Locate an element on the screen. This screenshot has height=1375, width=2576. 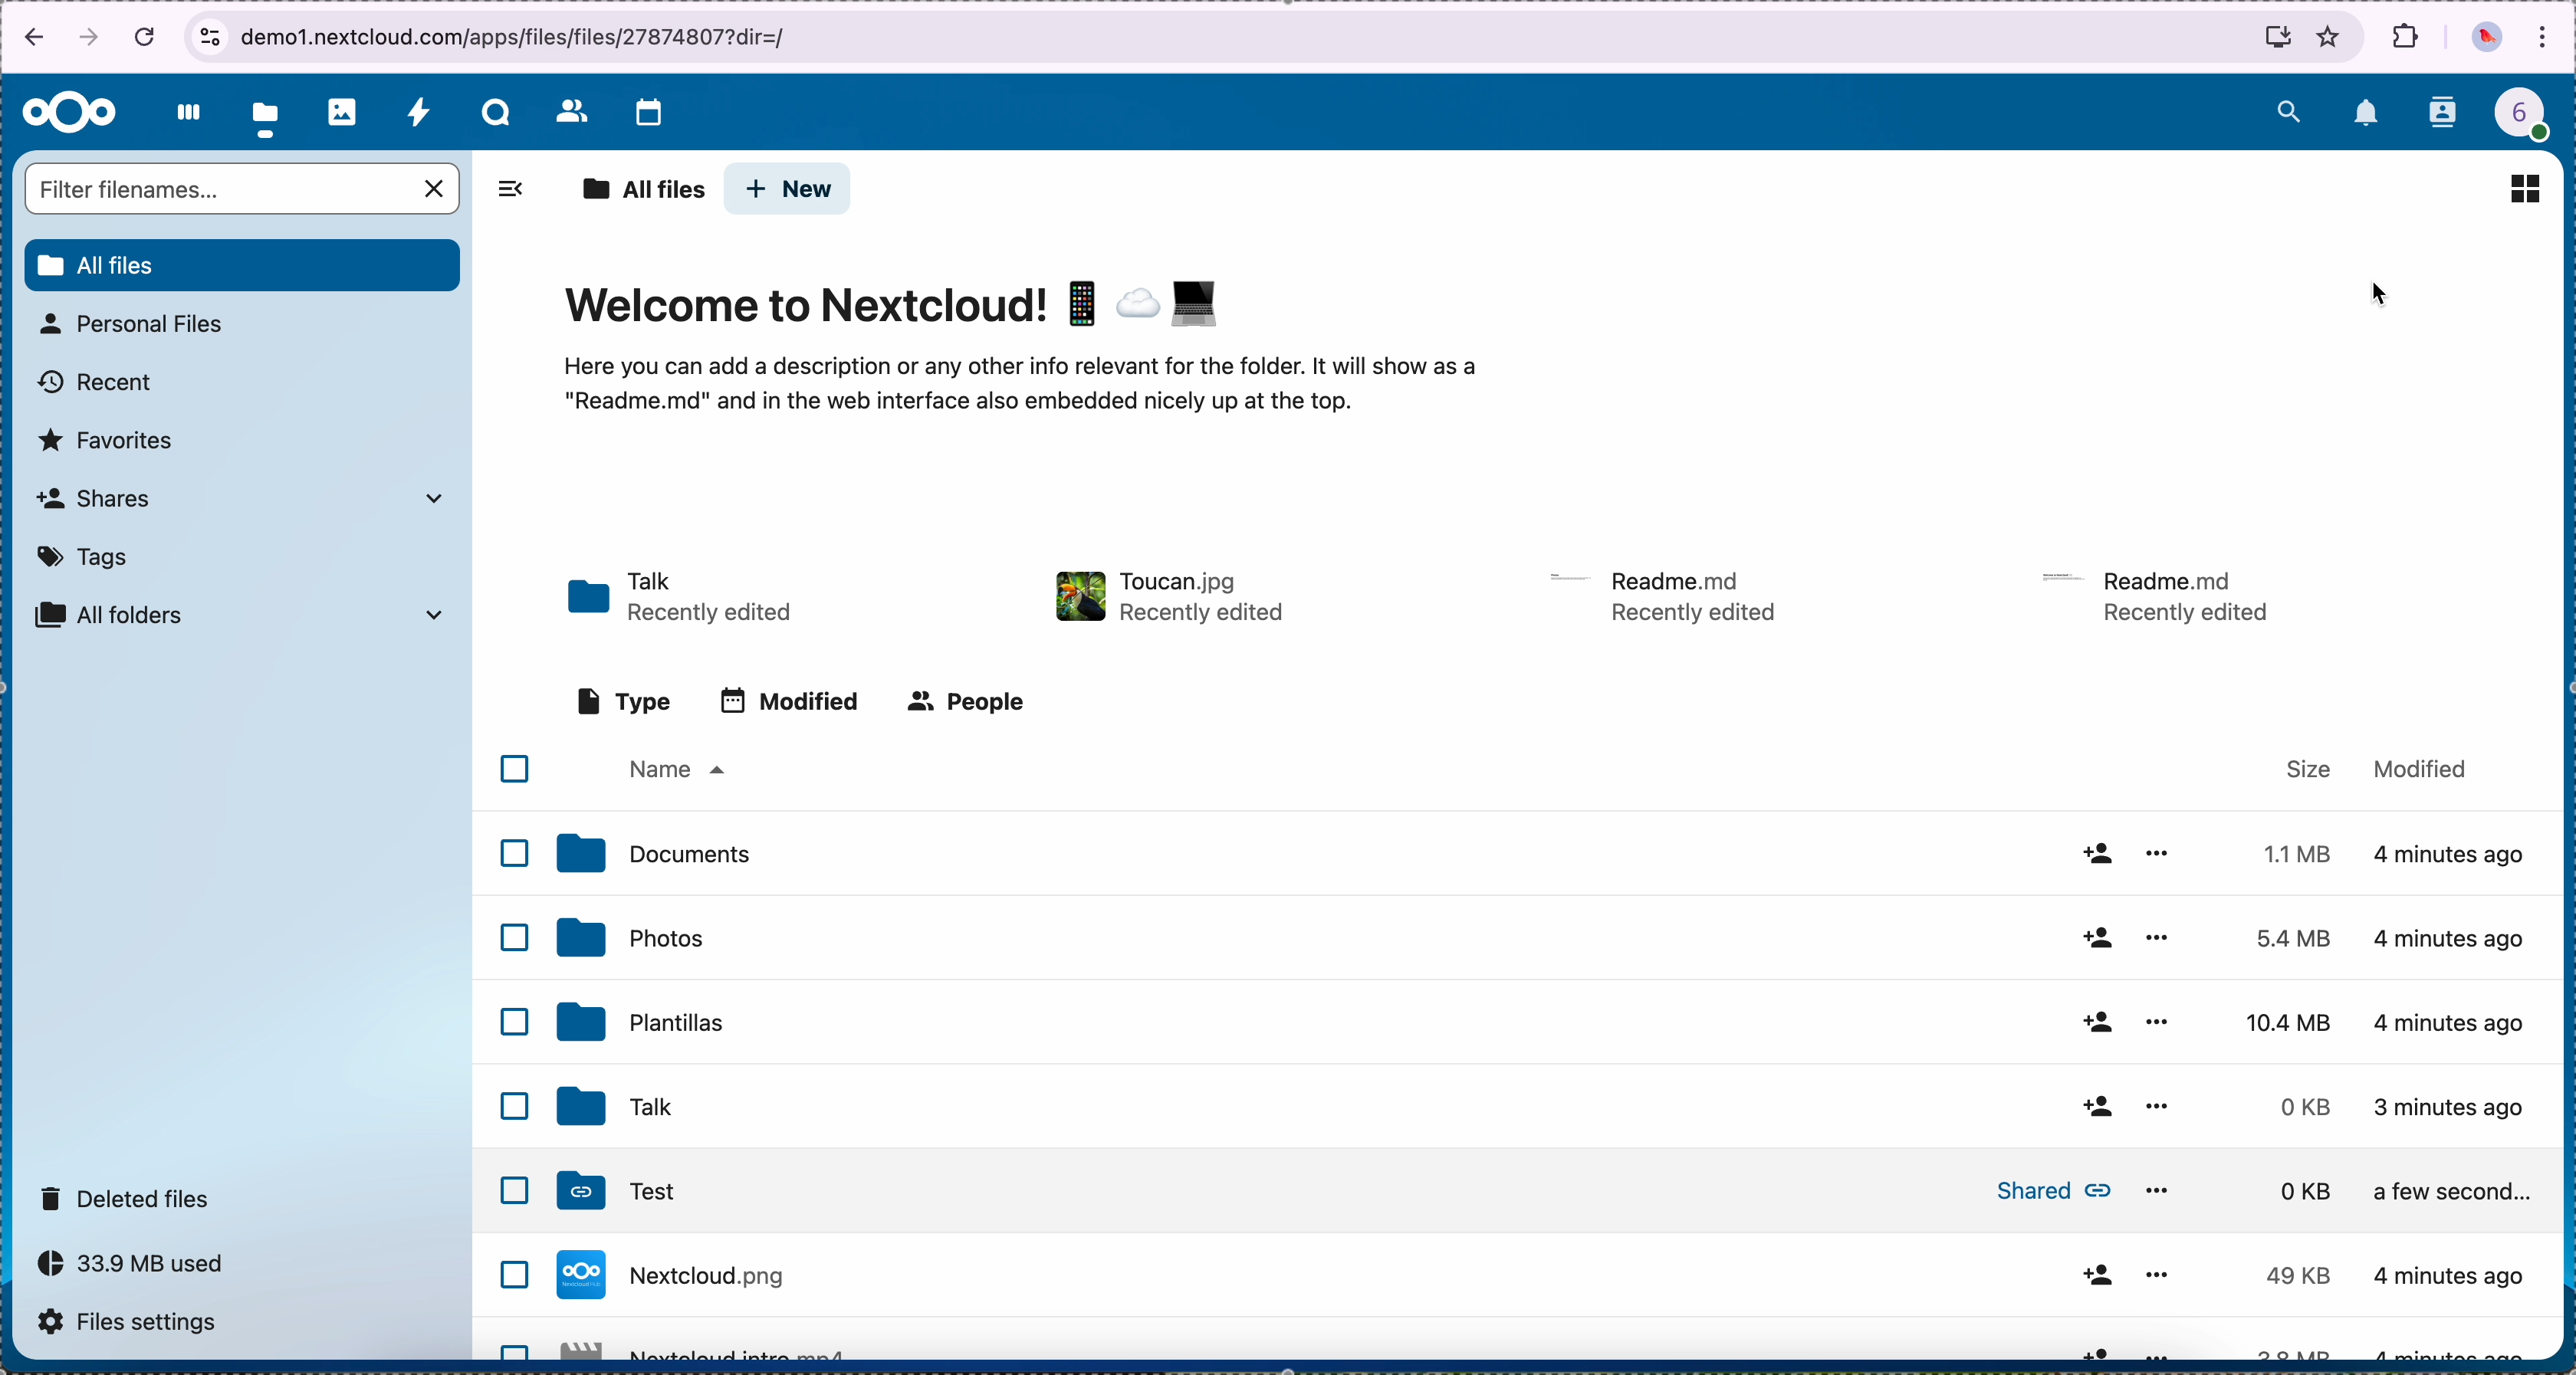
3.8 MB is located at coordinates (2288, 1278).